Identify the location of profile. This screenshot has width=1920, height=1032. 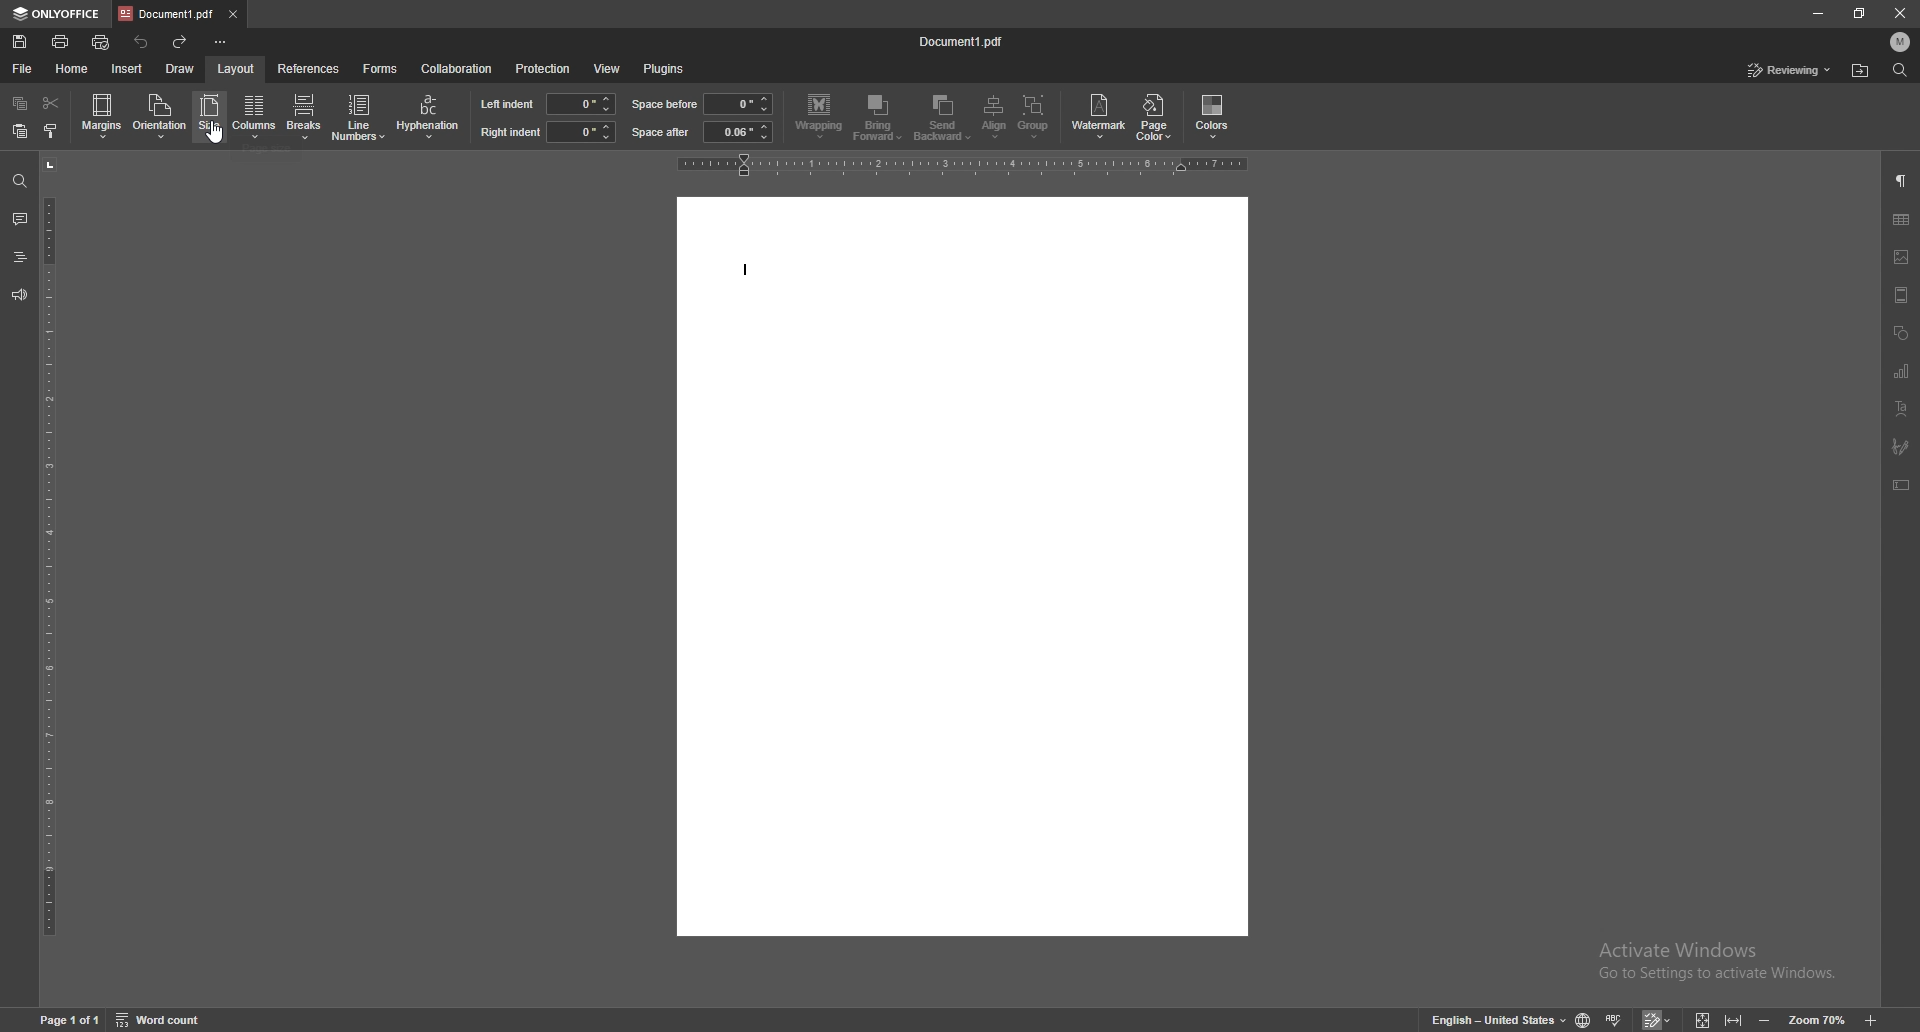
(1902, 41).